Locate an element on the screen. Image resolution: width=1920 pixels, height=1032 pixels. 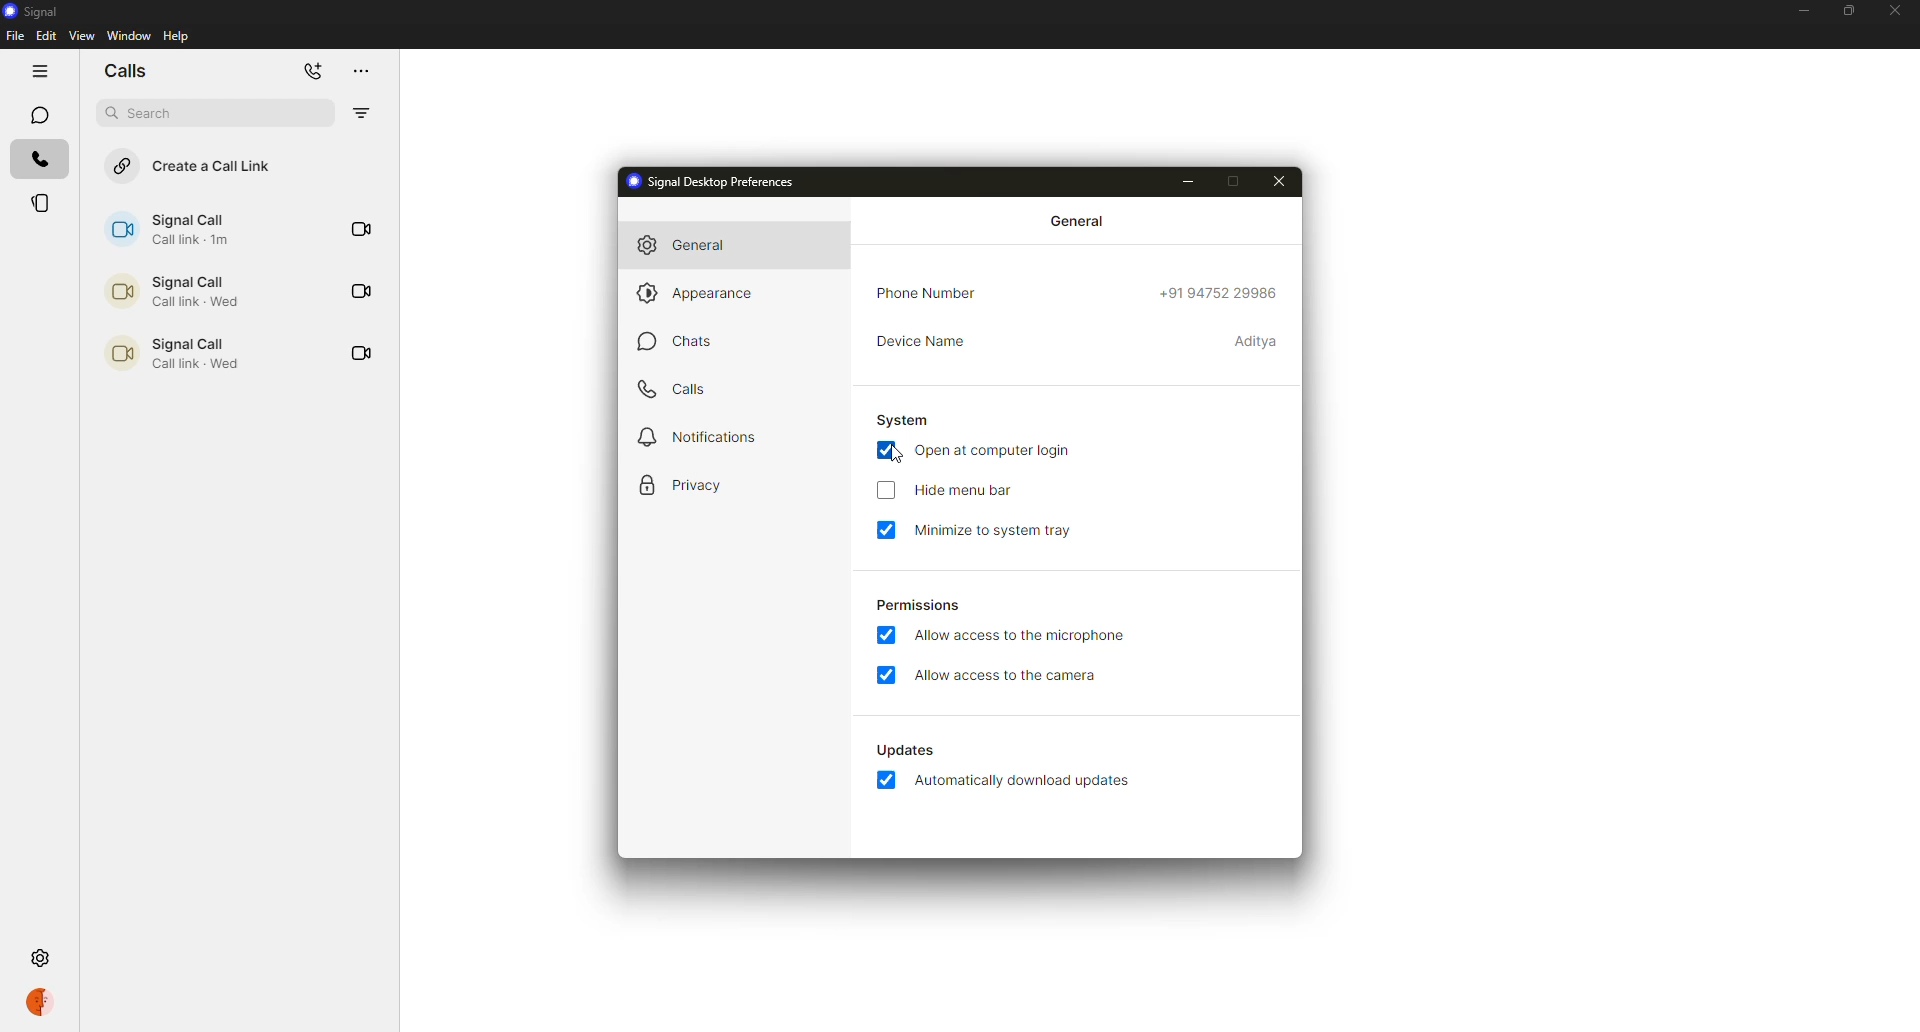
calls is located at coordinates (38, 158).